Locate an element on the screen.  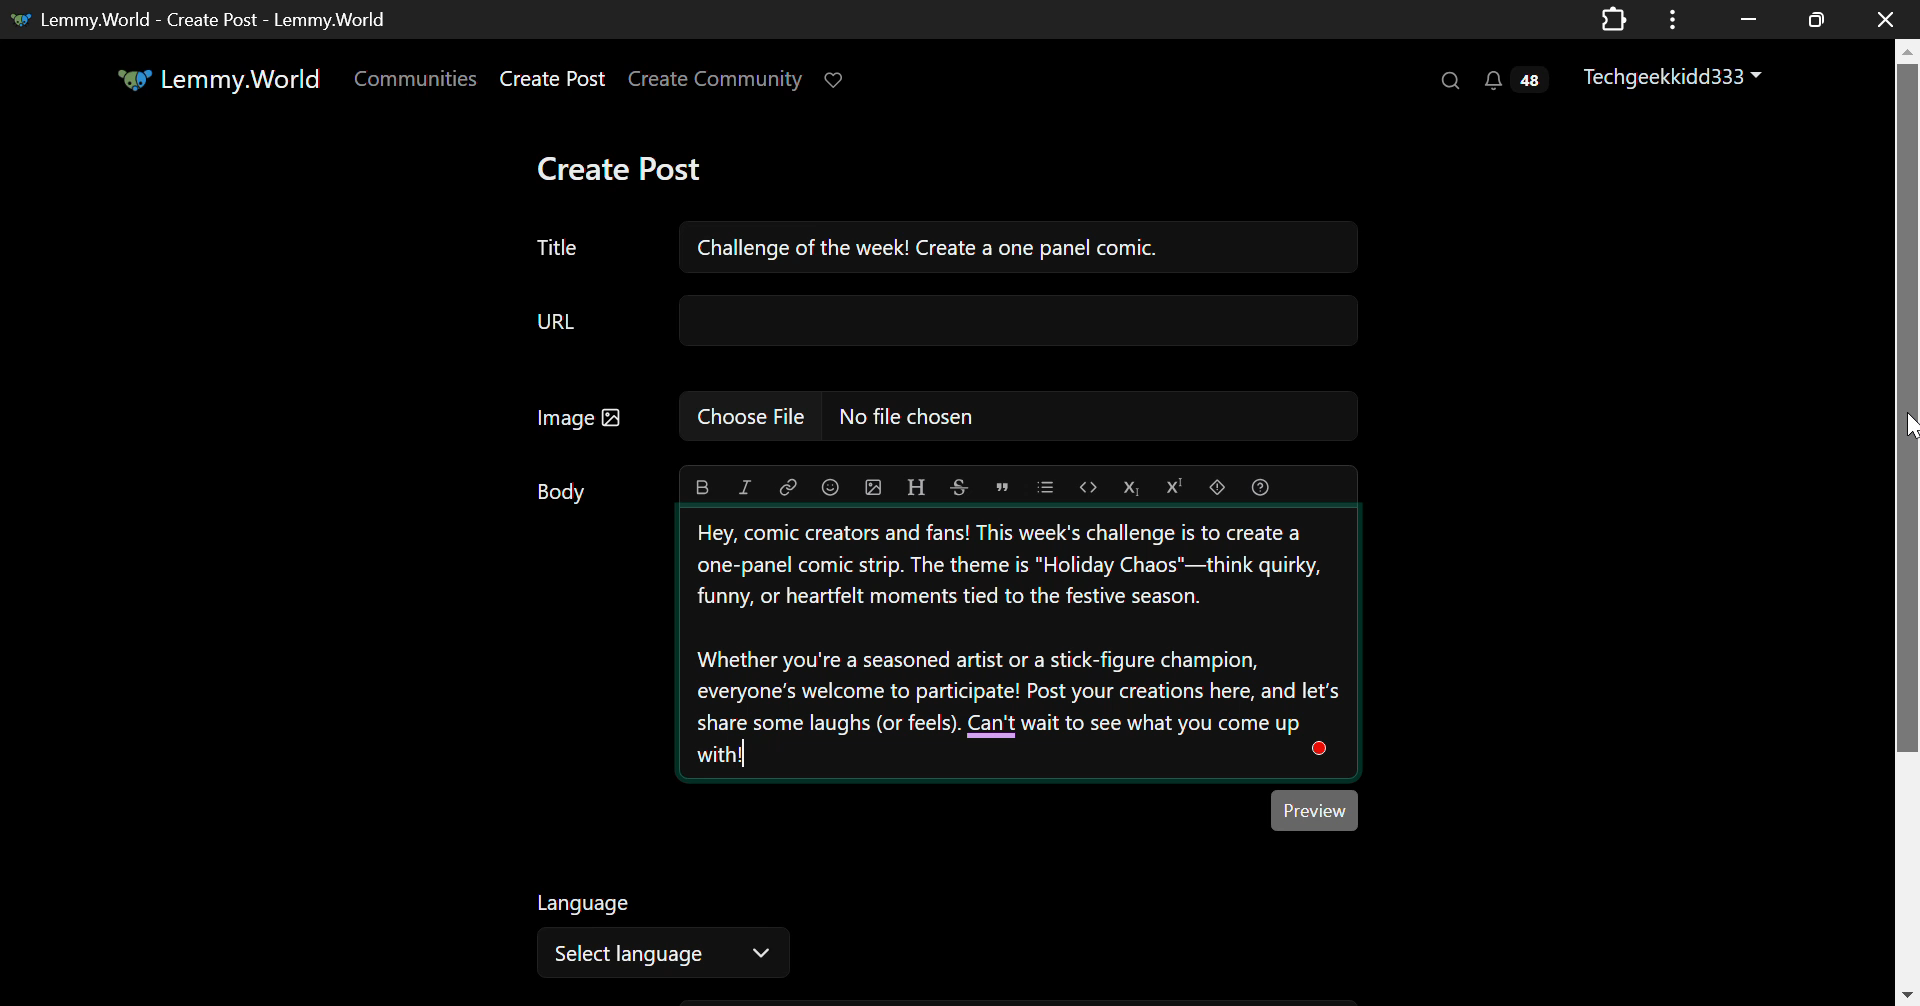
upload image is located at coordinates (875, 487).